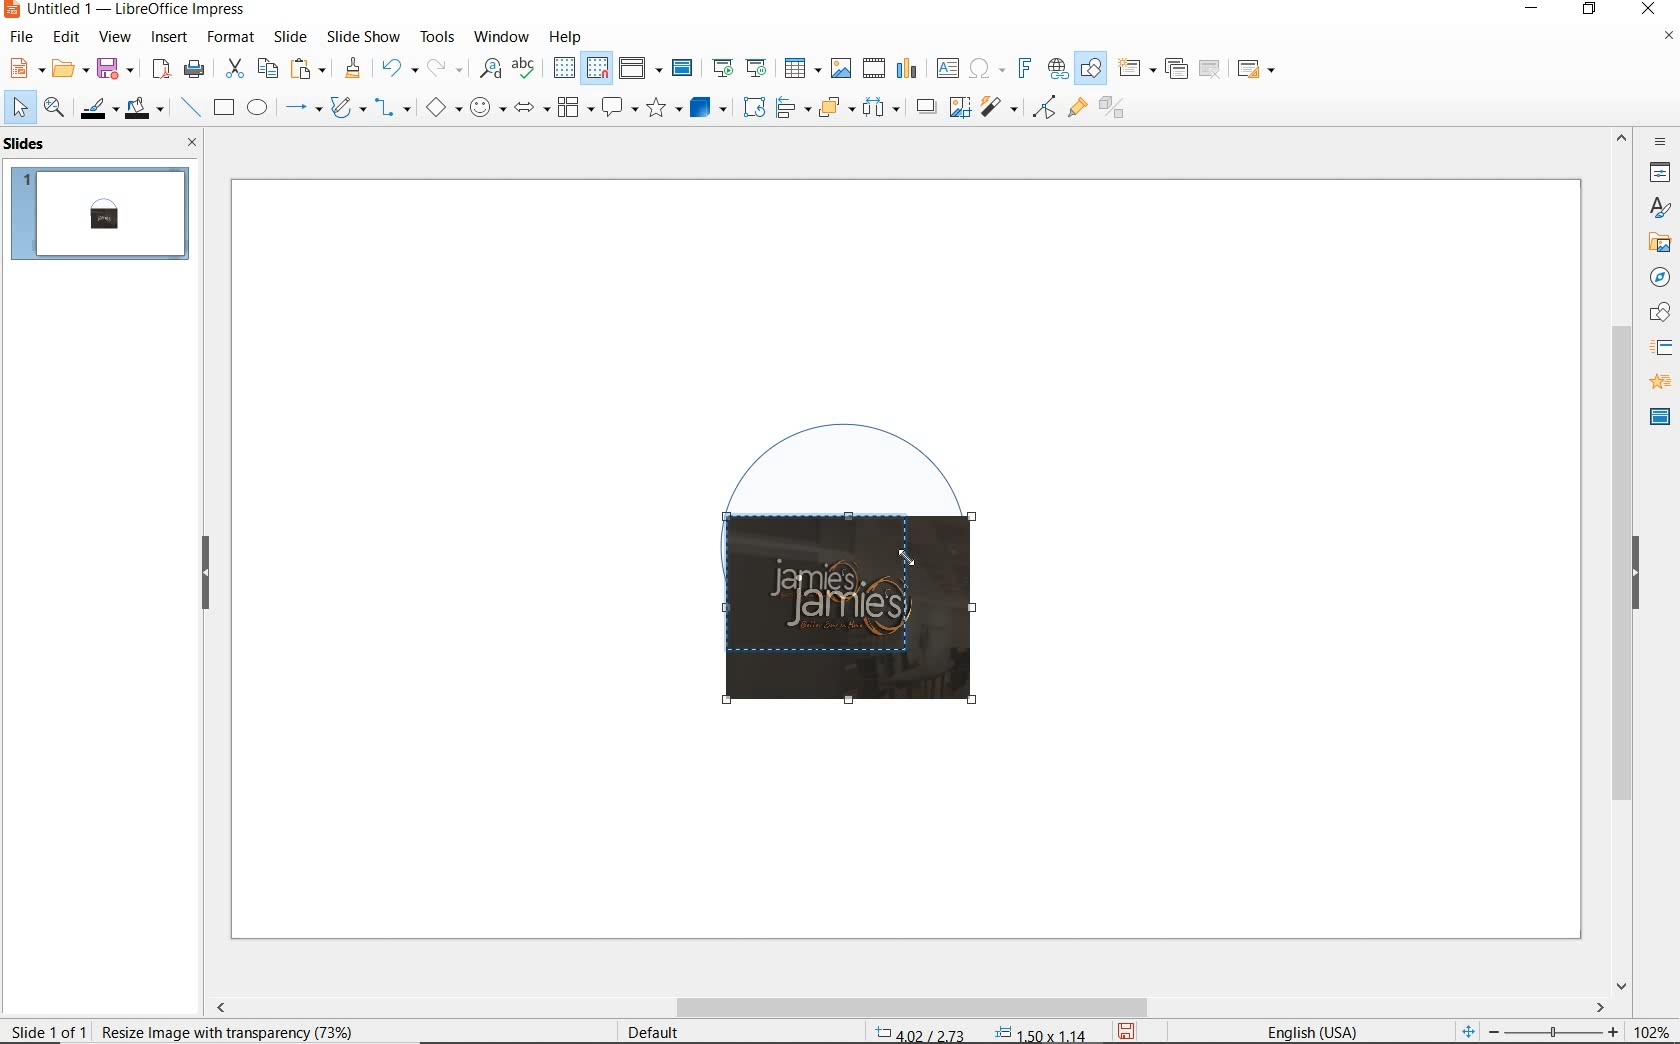  I want to click on symbol shapes, so click(487, 107).